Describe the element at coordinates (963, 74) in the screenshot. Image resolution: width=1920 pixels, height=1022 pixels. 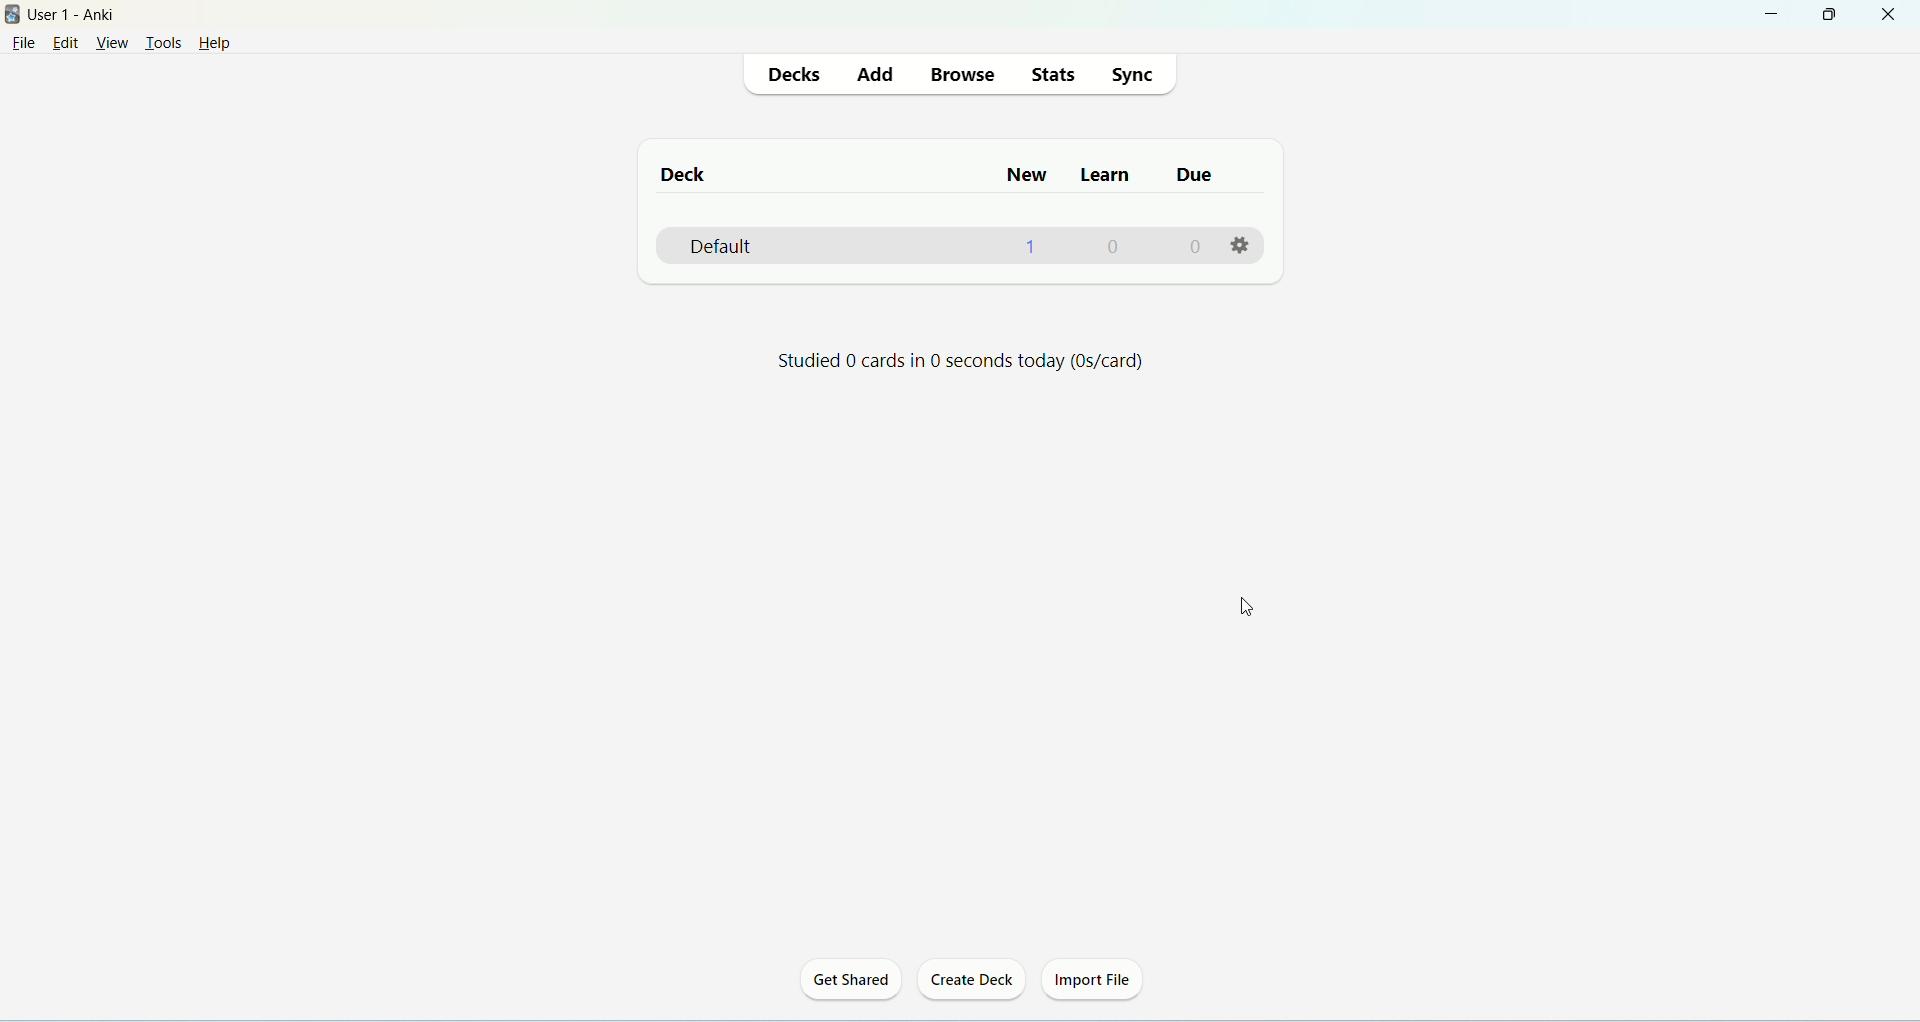
I see `browse` at that location.